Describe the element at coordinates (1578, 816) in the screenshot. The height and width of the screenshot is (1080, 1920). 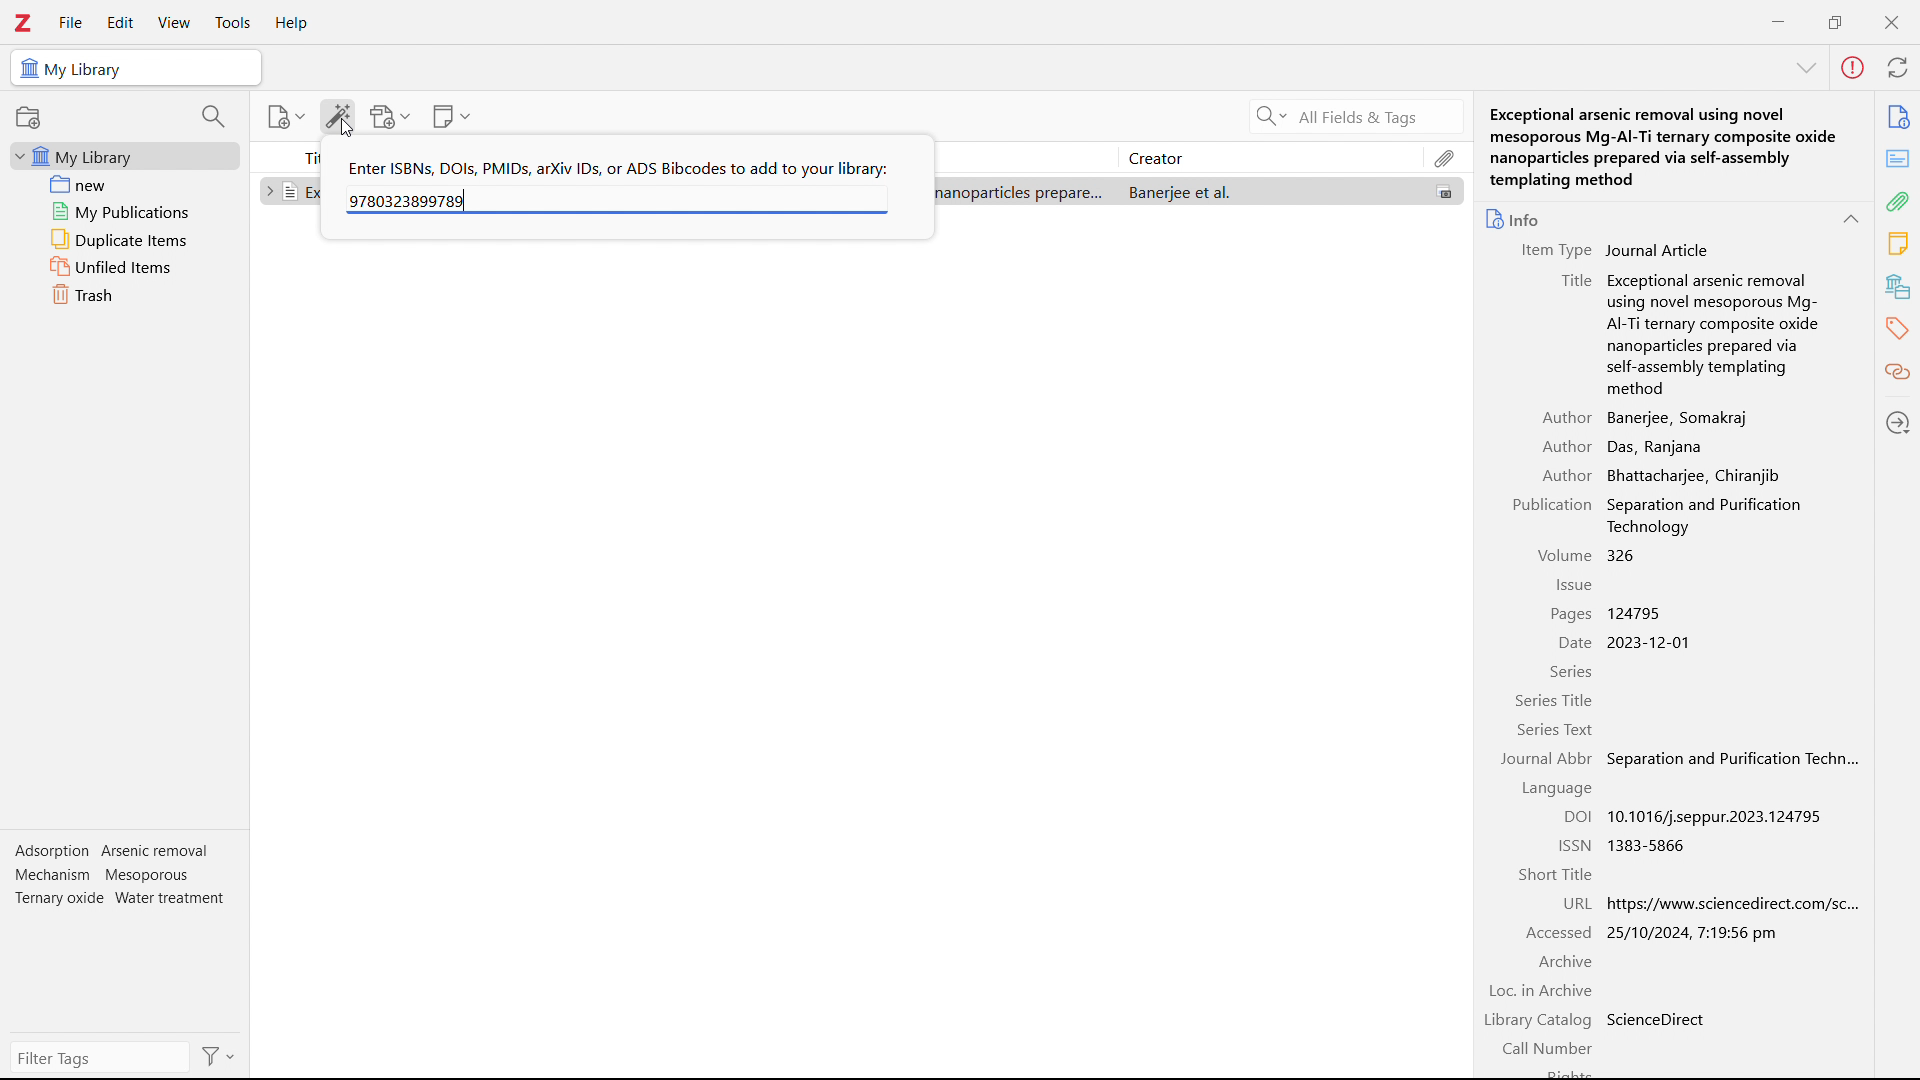
I see `DOI` at that location.